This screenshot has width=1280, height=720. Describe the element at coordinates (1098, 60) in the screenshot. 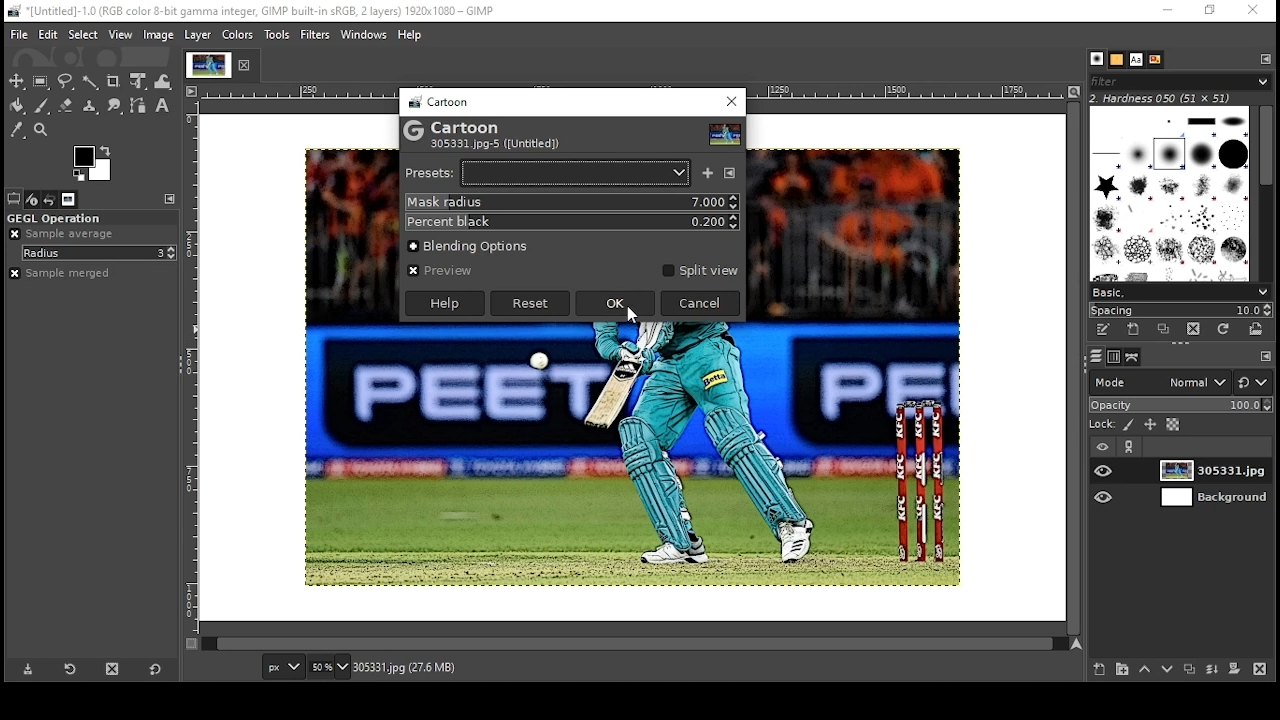

I see `brushes` at that location.